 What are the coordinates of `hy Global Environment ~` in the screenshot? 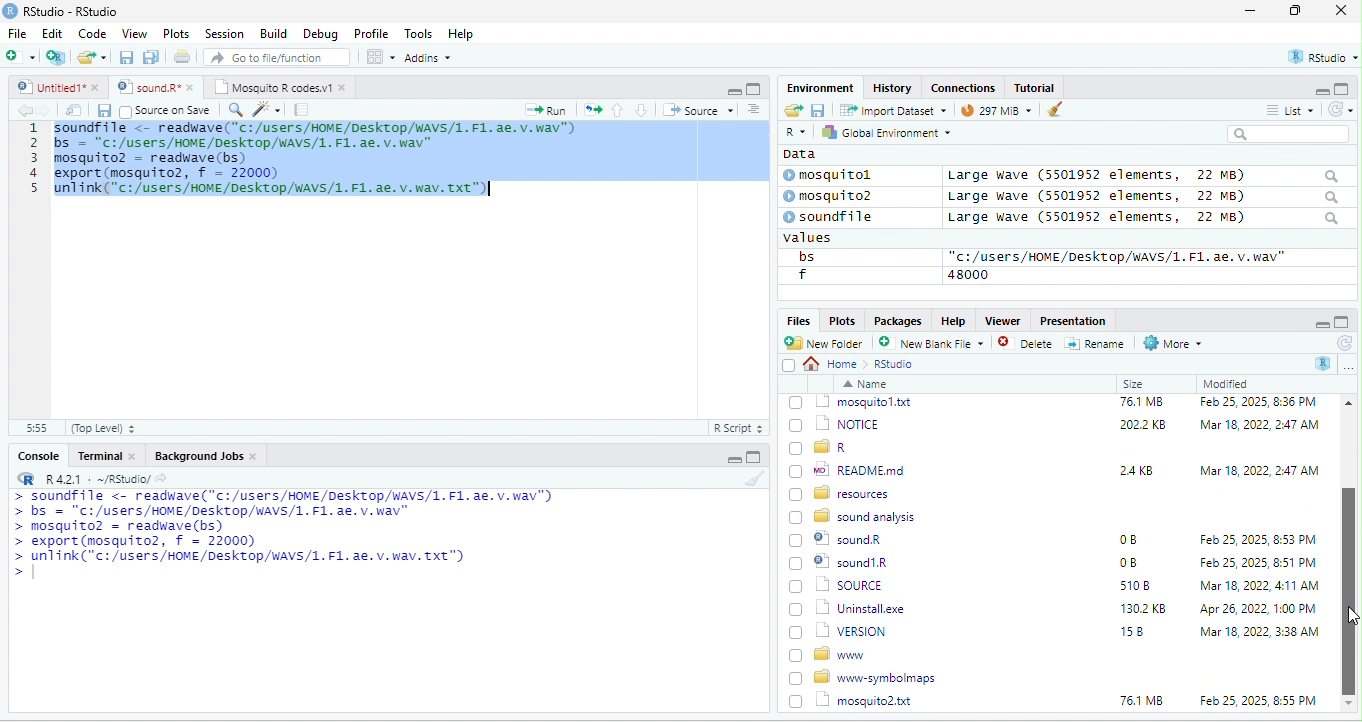 It's located at (881, 132).